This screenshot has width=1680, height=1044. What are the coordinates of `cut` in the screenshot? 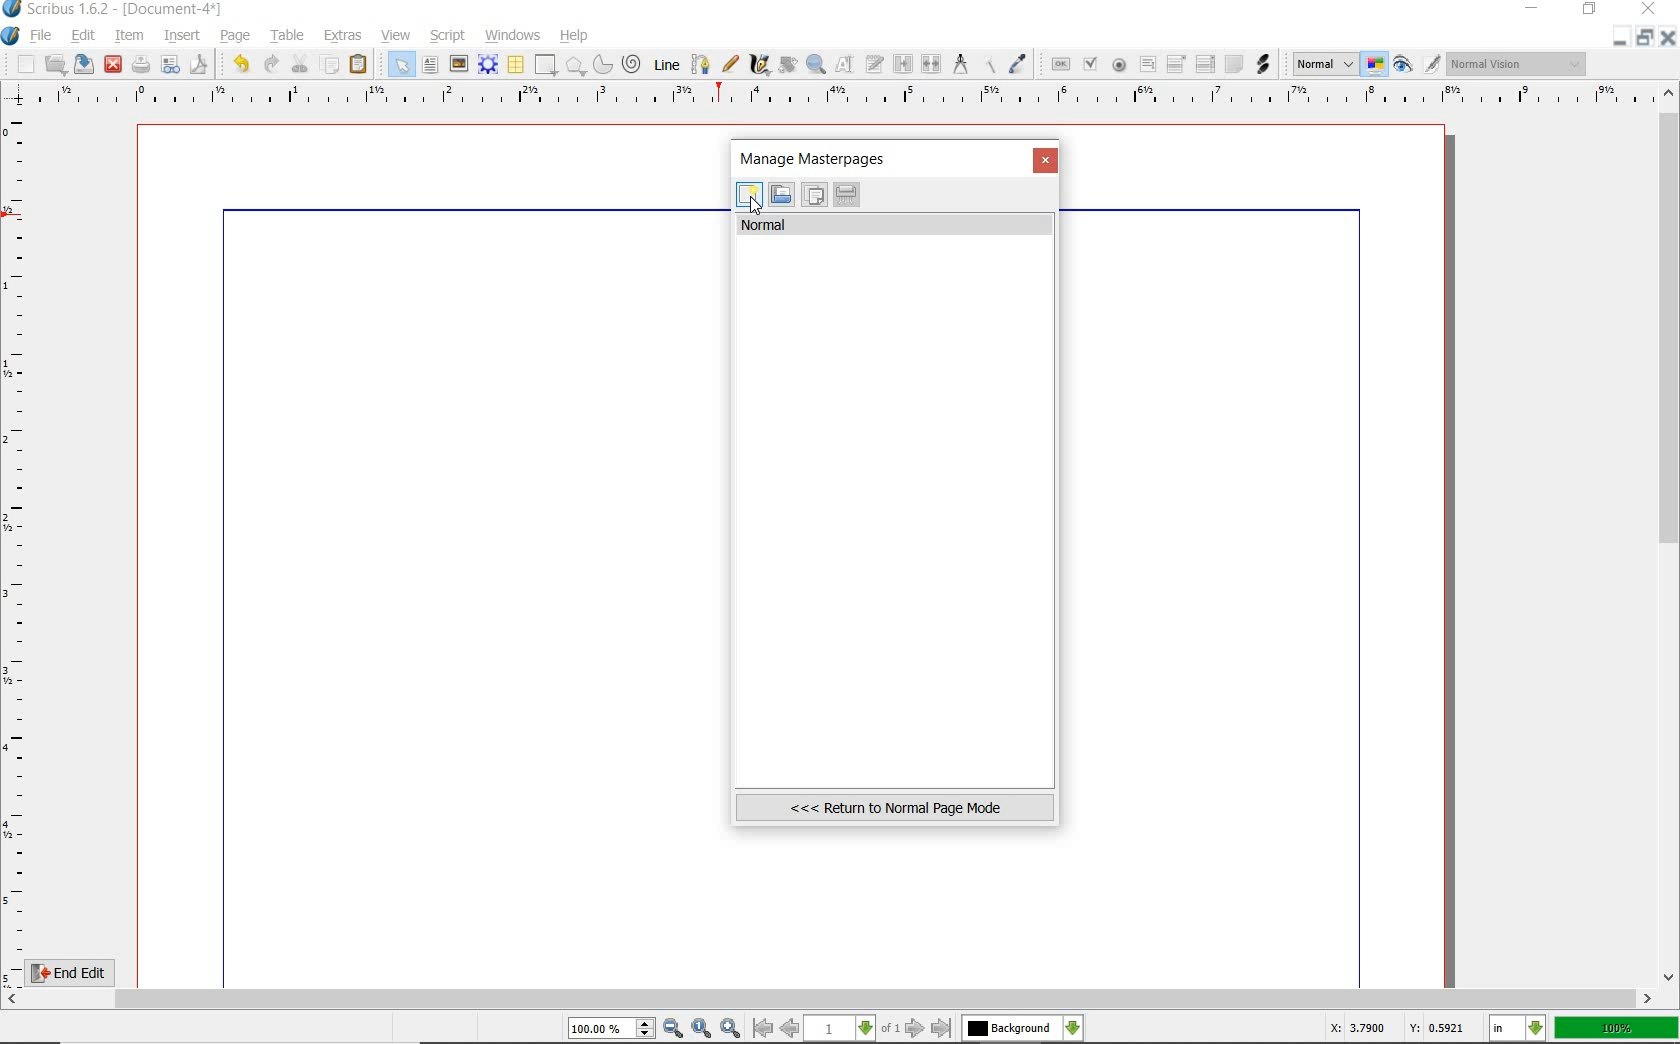 It's located at (300, 63).